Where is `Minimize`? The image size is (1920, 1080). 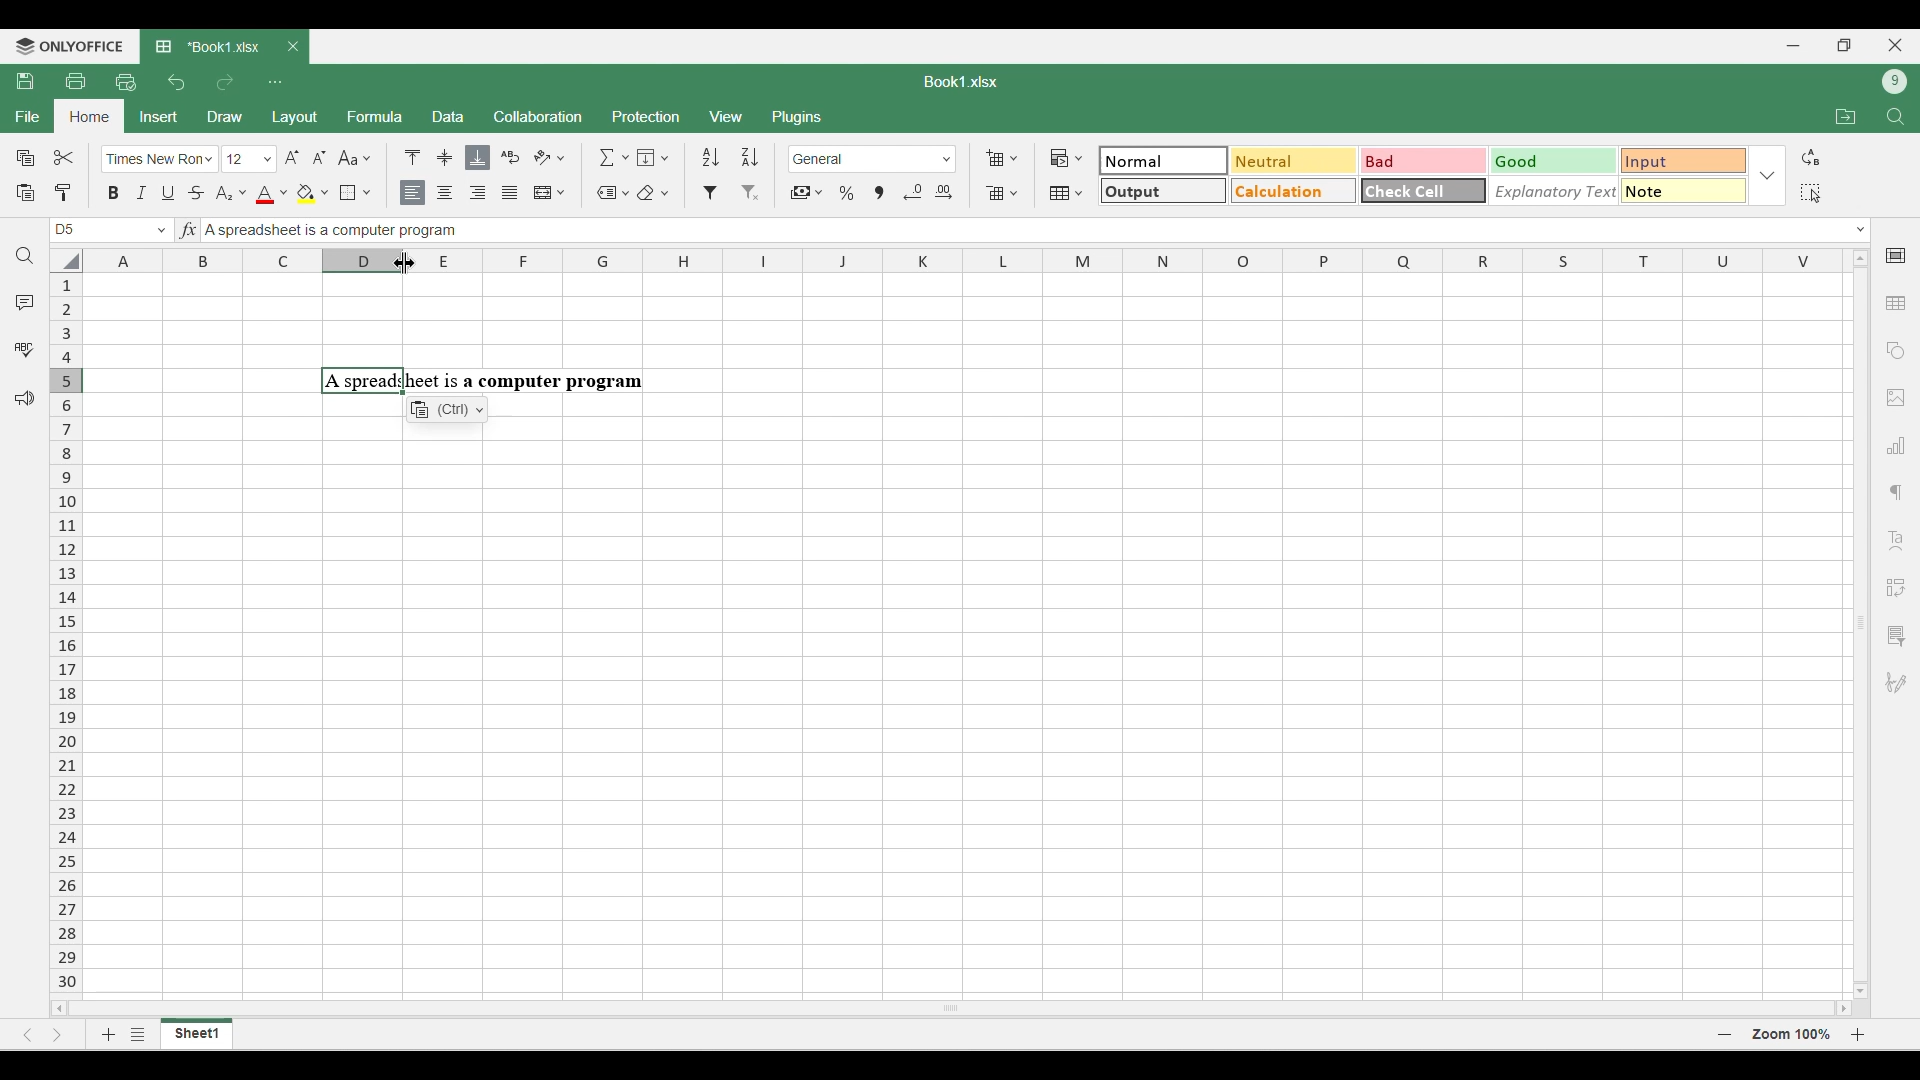
Minimize is located at coordinates (1794, 46).